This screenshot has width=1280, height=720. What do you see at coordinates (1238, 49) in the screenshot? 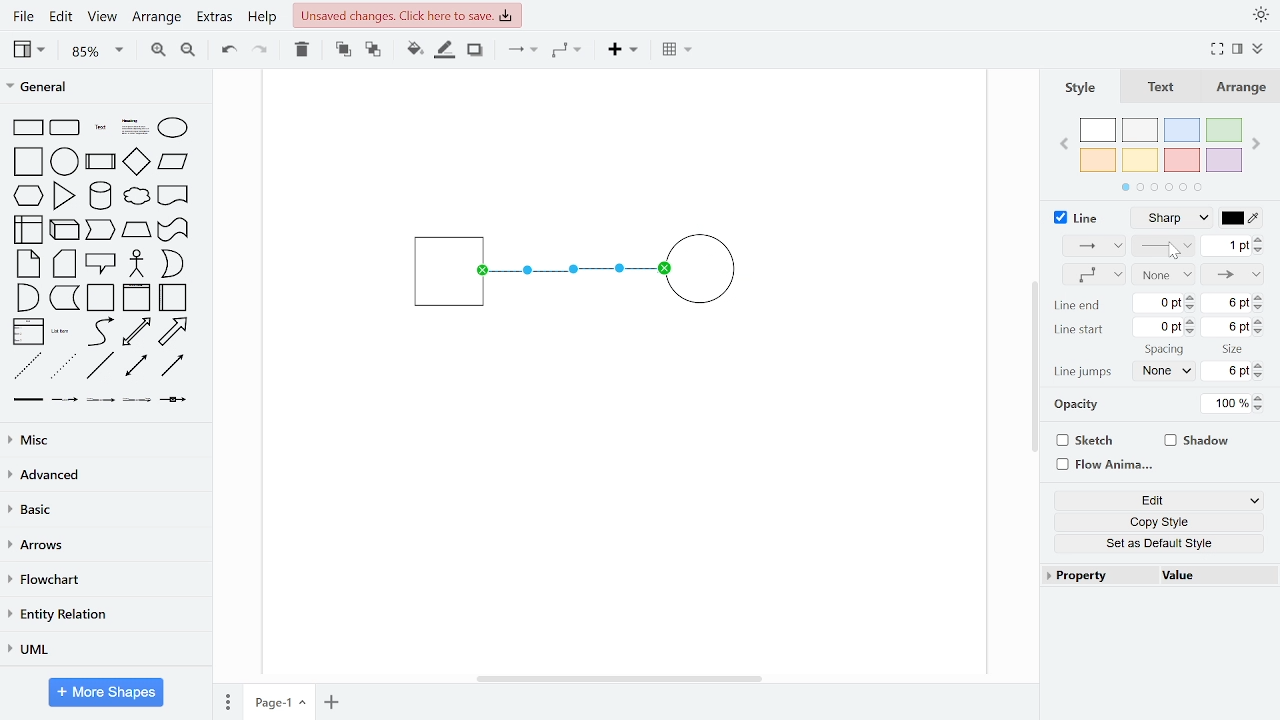
I see `format` at bounding box center [1238, 49].